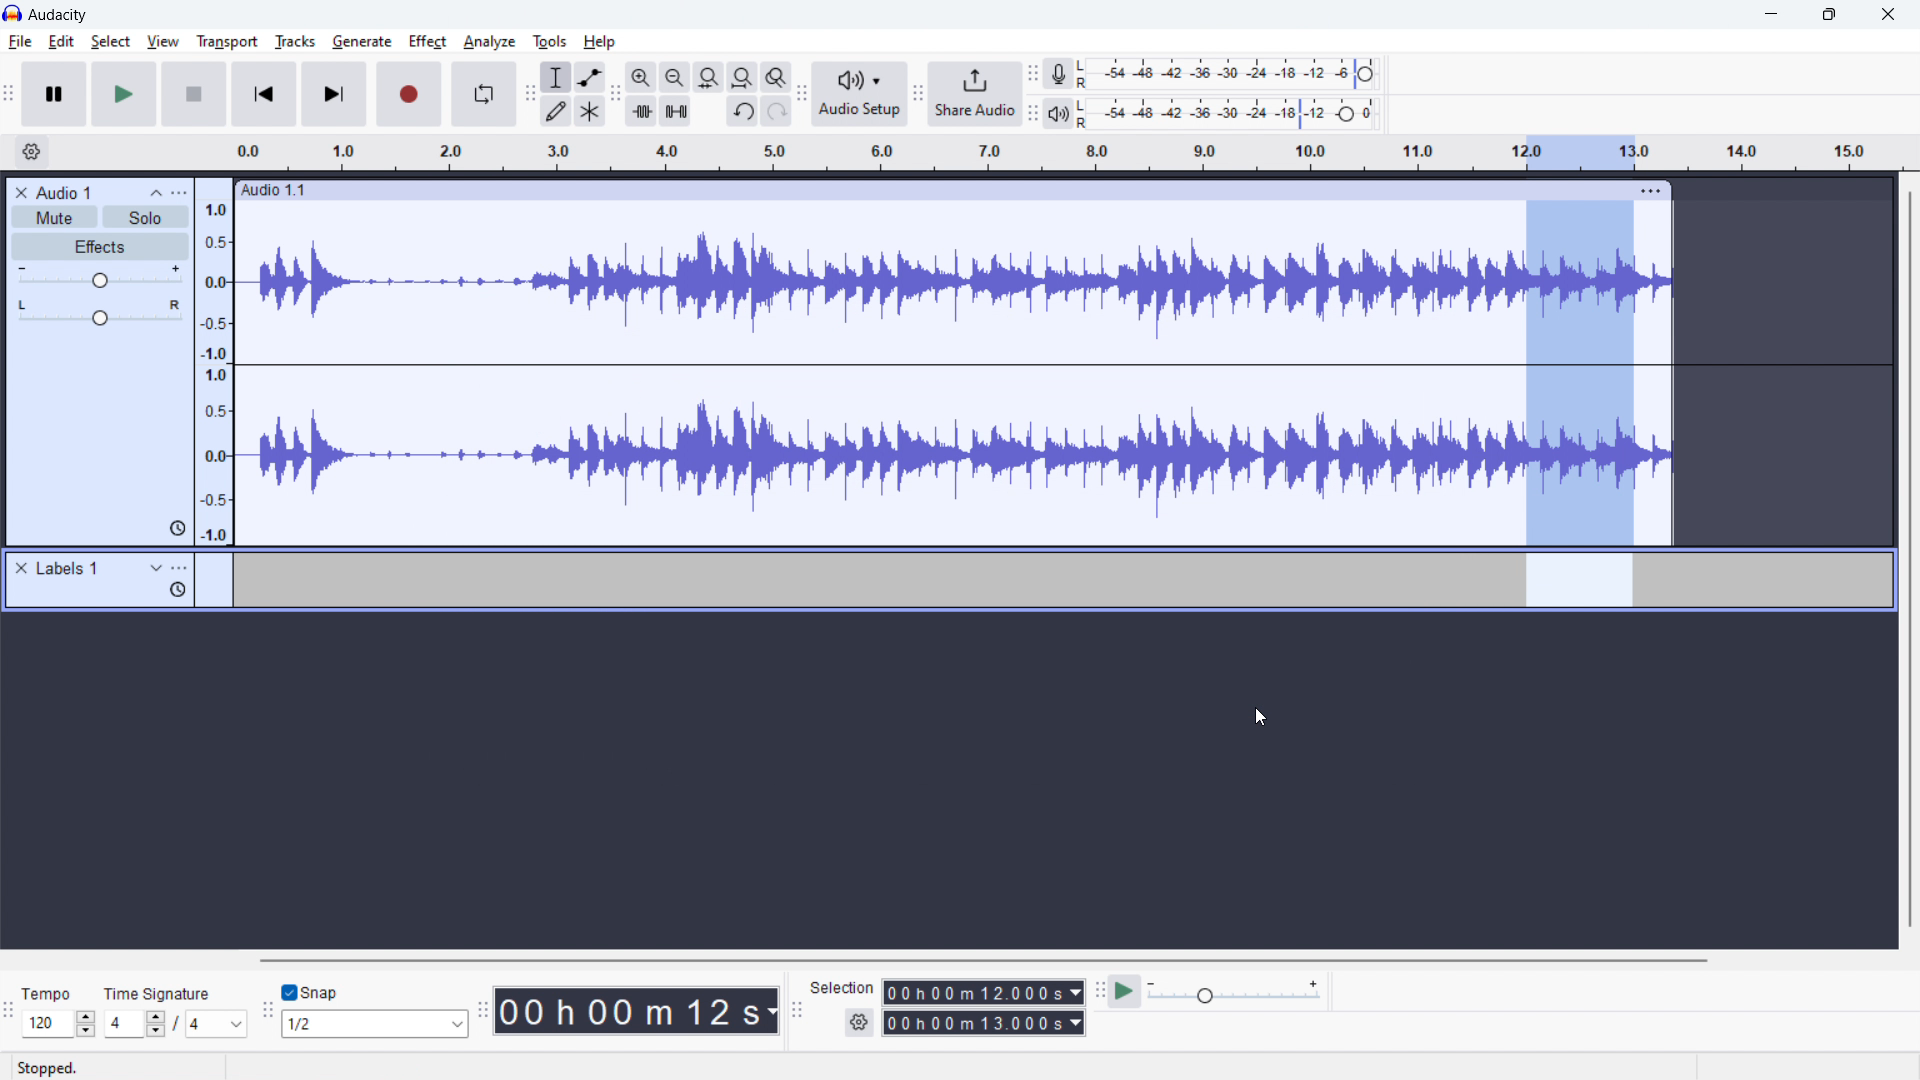  What do you see at coordinates (794, 1011) in the screenshot?
I see `selection toolbar` at bounding box center [794, 1011].